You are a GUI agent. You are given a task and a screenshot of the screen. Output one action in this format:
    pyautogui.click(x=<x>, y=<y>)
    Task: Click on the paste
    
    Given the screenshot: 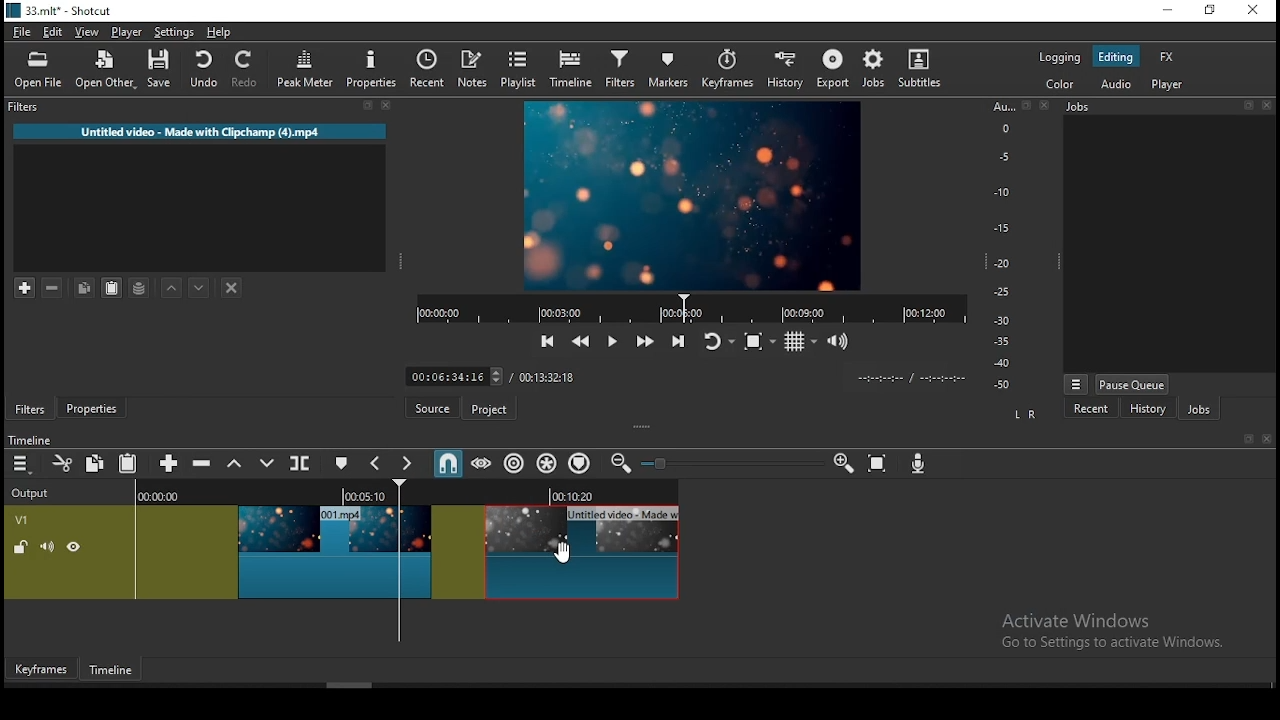 What is the action you would take?
    pyautogui.click(x=131, y=465)
    